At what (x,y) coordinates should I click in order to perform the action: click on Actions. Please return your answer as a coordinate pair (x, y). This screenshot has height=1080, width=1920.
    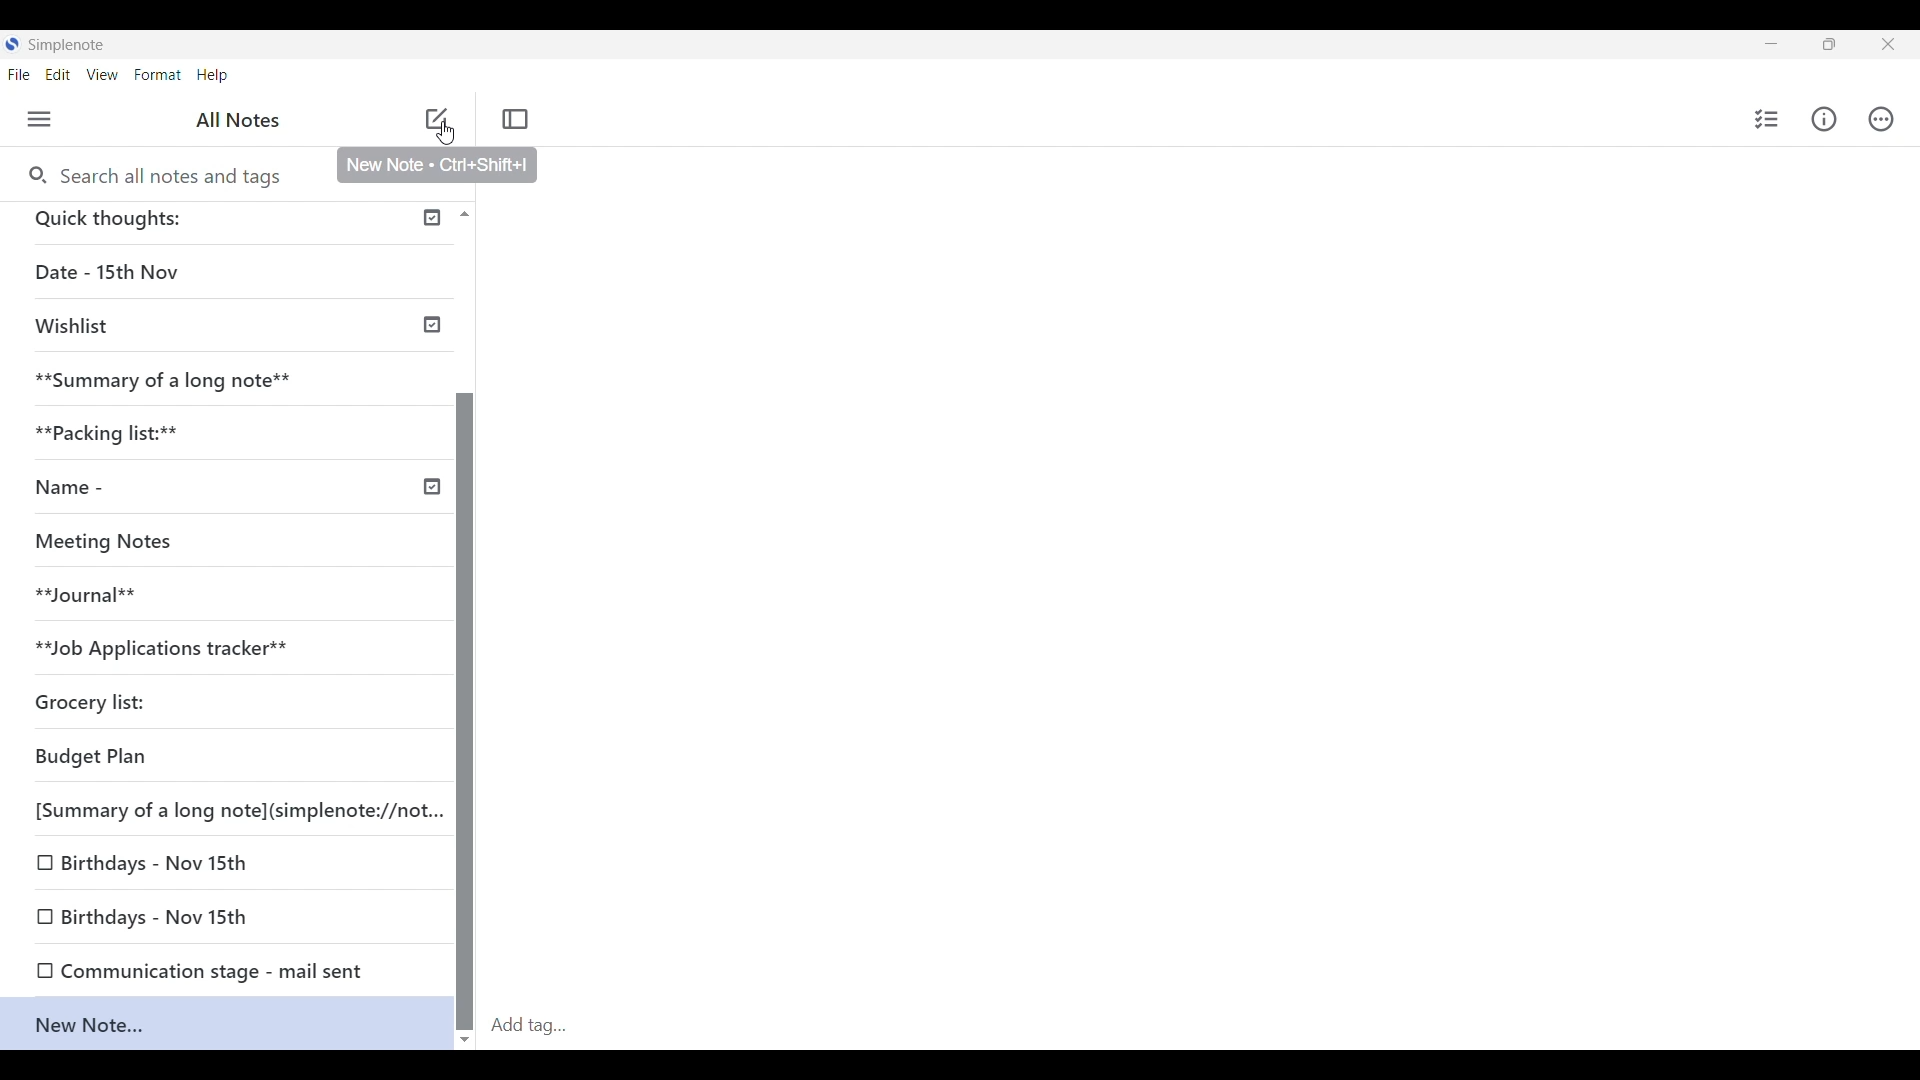
    Looking at the image, I should click on (1881, 119).